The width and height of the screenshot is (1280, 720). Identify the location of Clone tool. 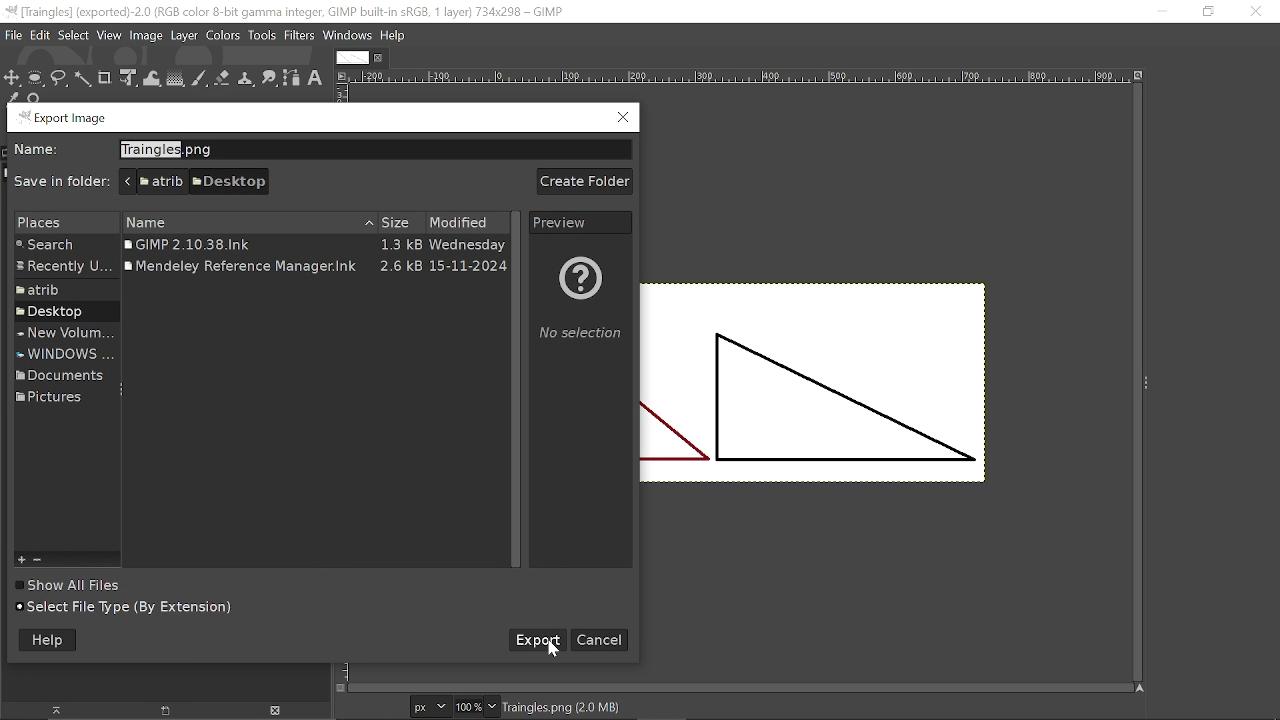
(246, 79).